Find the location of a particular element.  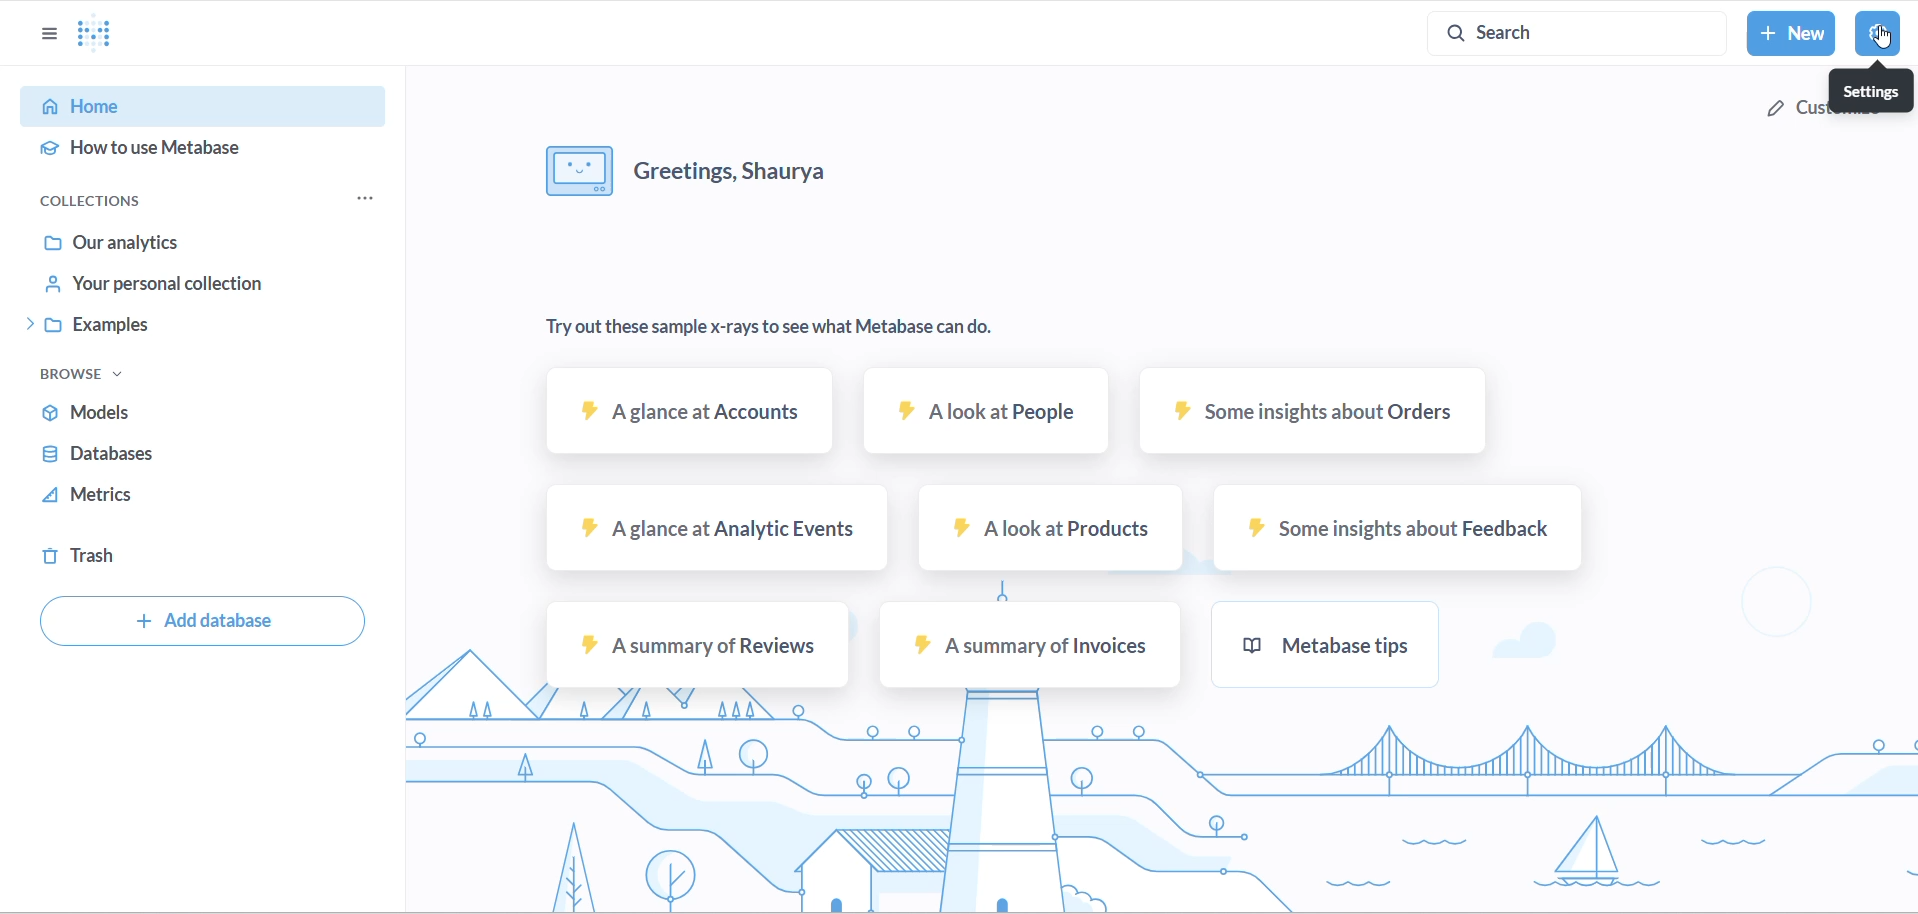

new is located at coordinates (1795, 33).